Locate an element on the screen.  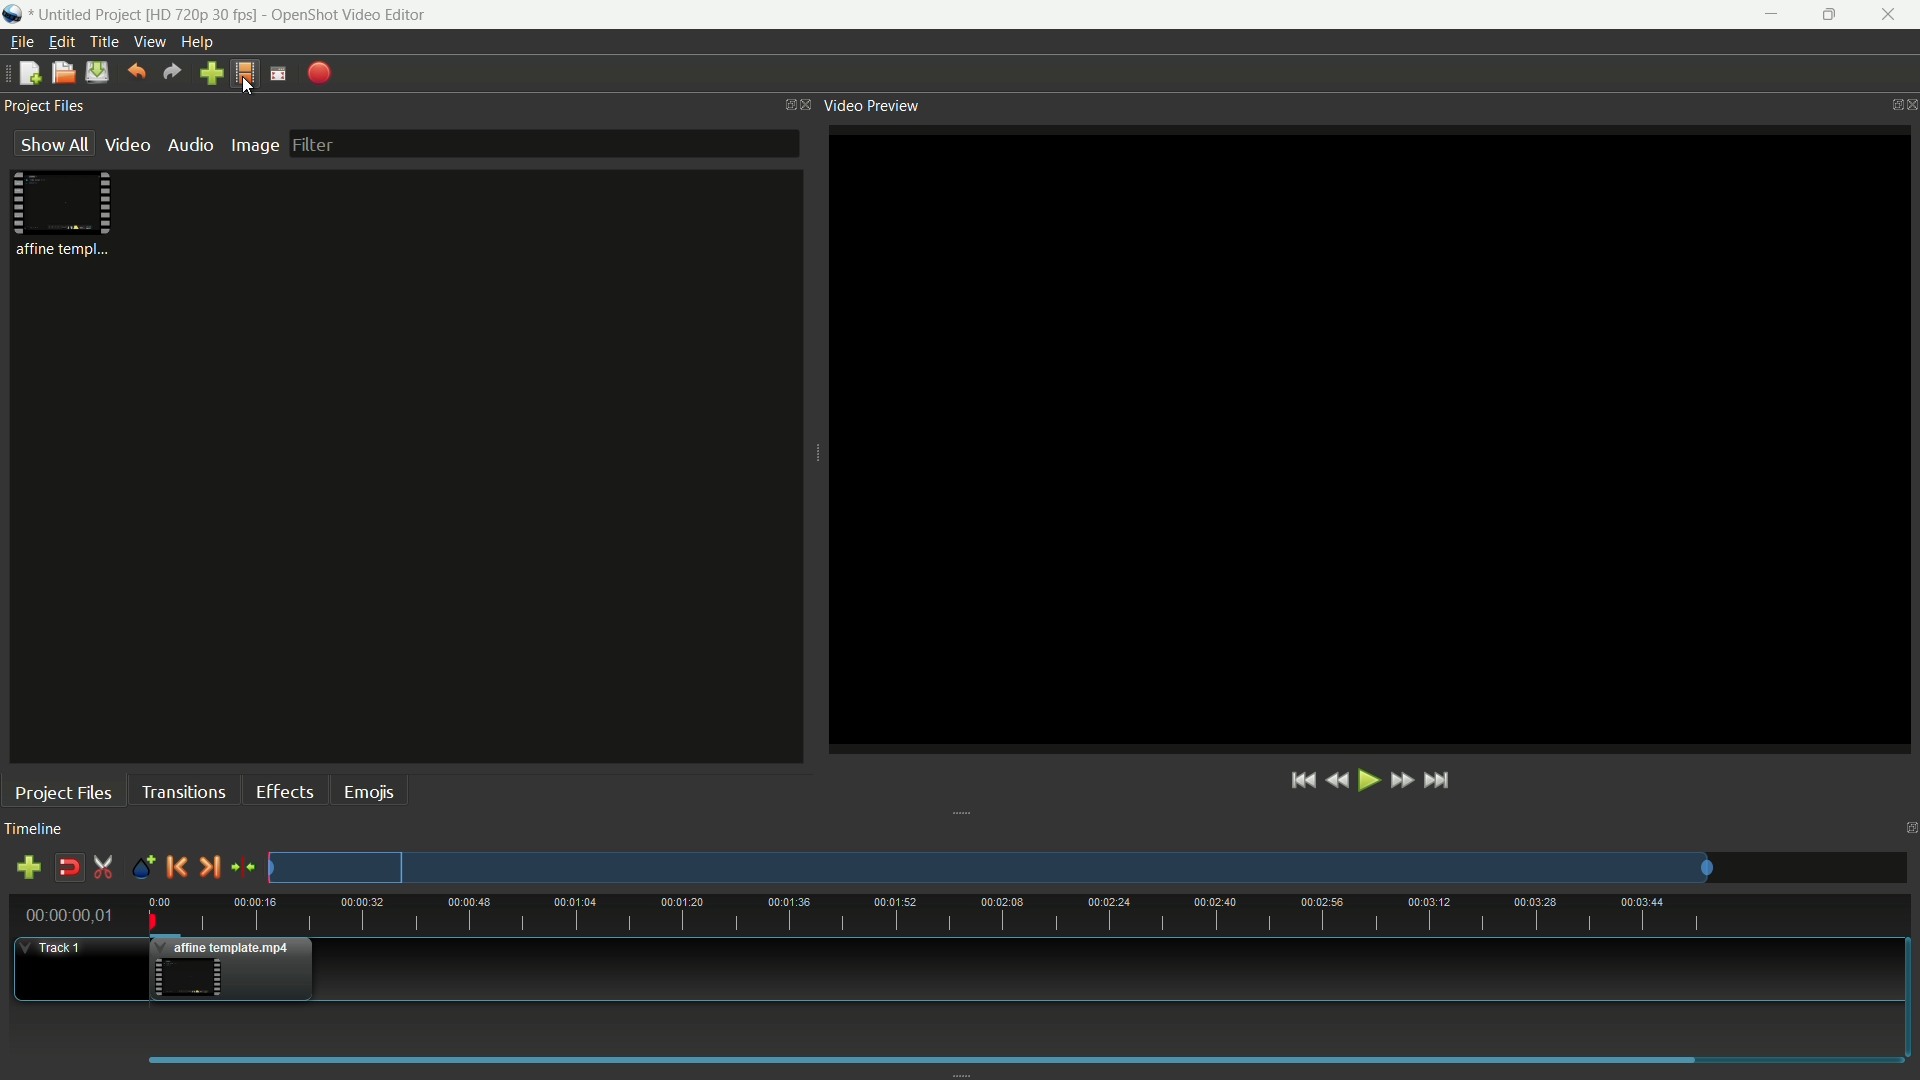
play or pause is located at coordinates (1366, 781).